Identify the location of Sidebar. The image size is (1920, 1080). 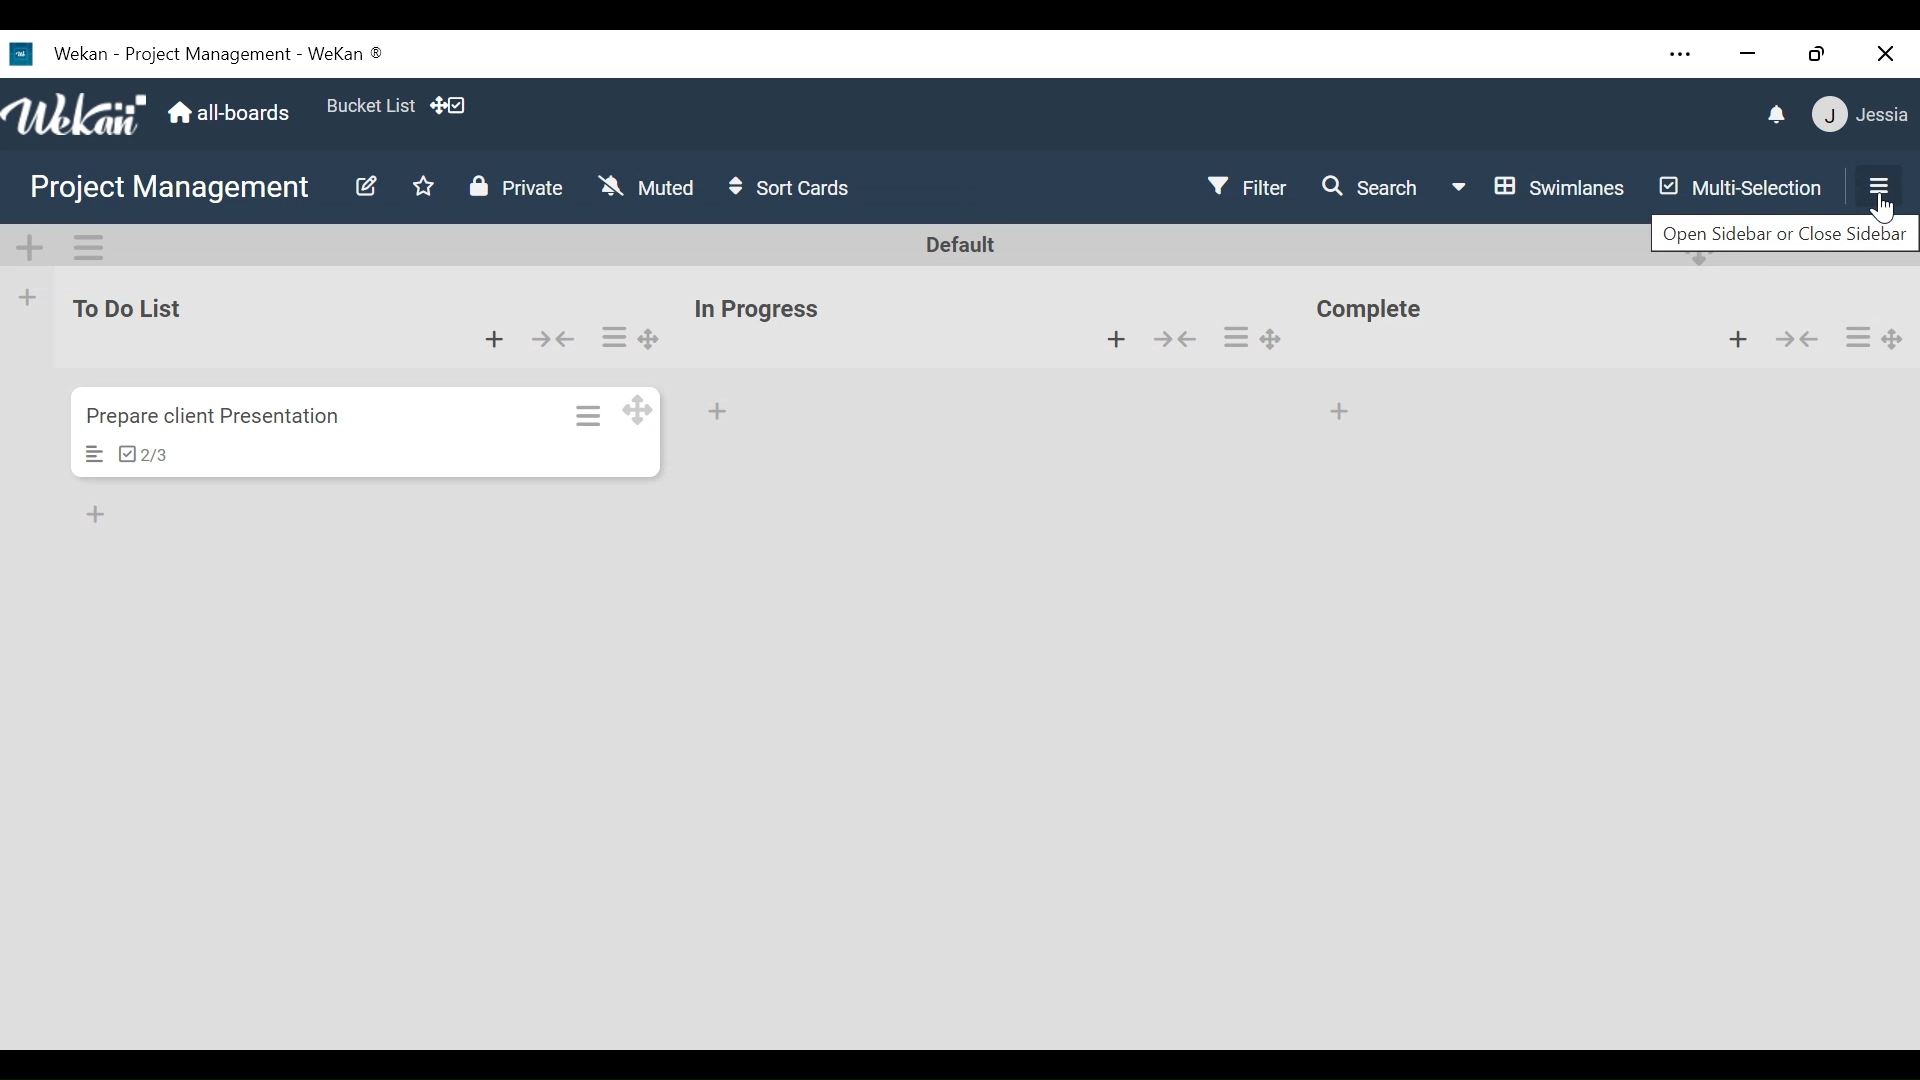
(1874, 184).